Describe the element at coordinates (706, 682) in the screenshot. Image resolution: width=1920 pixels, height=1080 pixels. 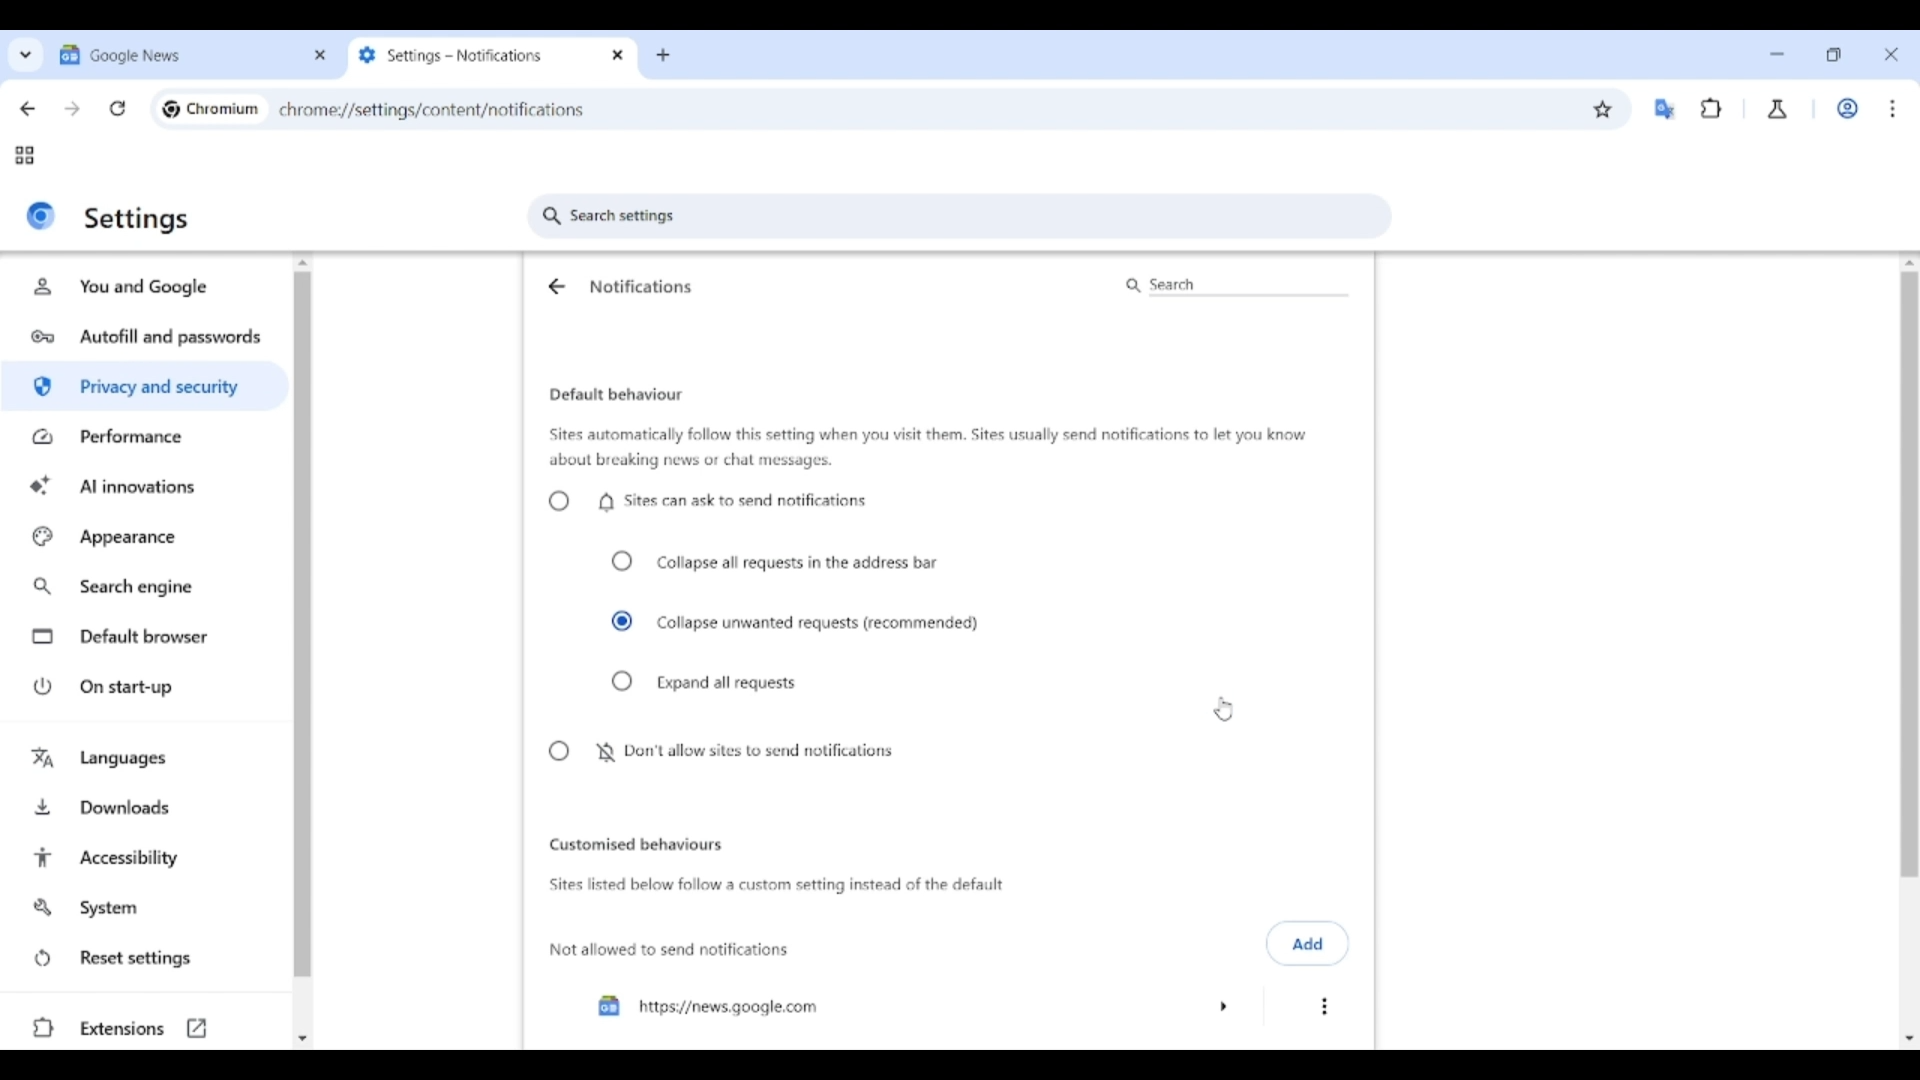
I see `Expand all request ` at that location.